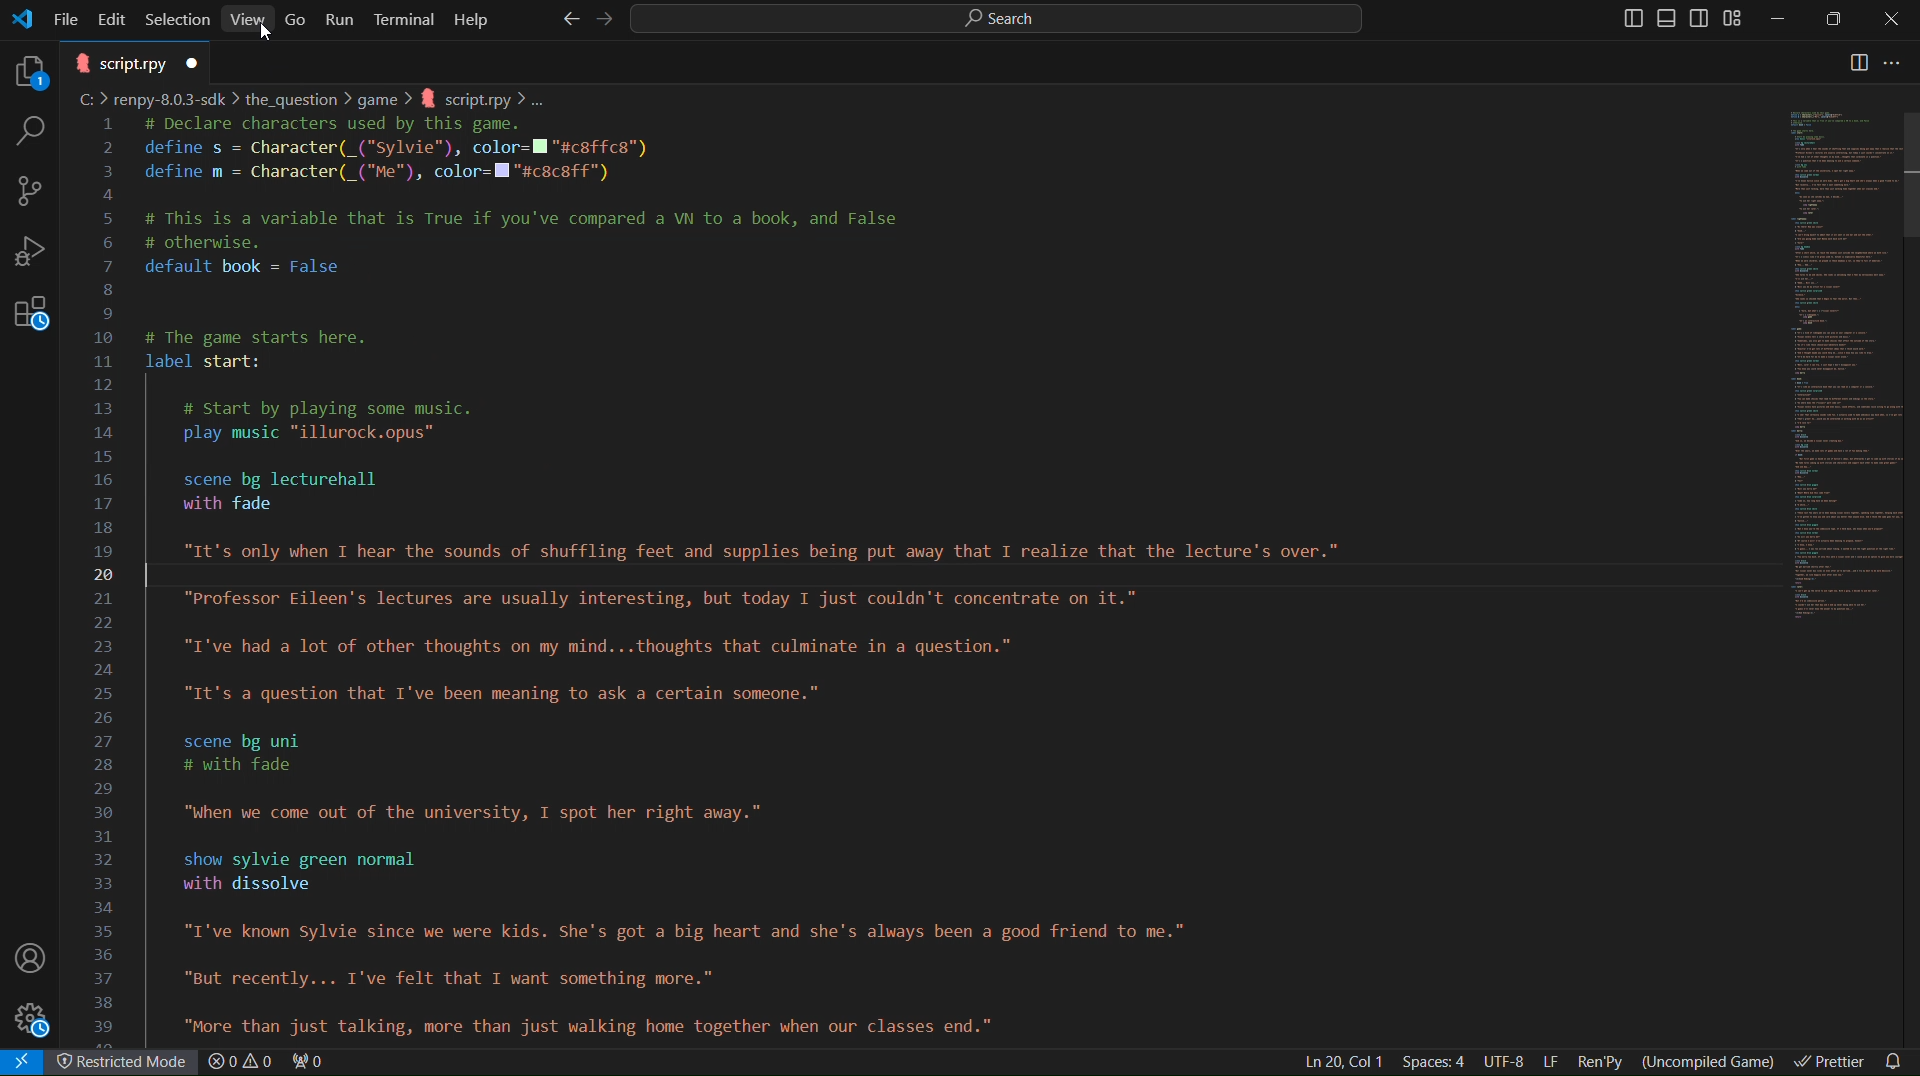 The width and height of the screenshot is (1920, 1076). Describe the element at coordinates (100, 577) in the screenshot. I see `Line numbers` at that location.